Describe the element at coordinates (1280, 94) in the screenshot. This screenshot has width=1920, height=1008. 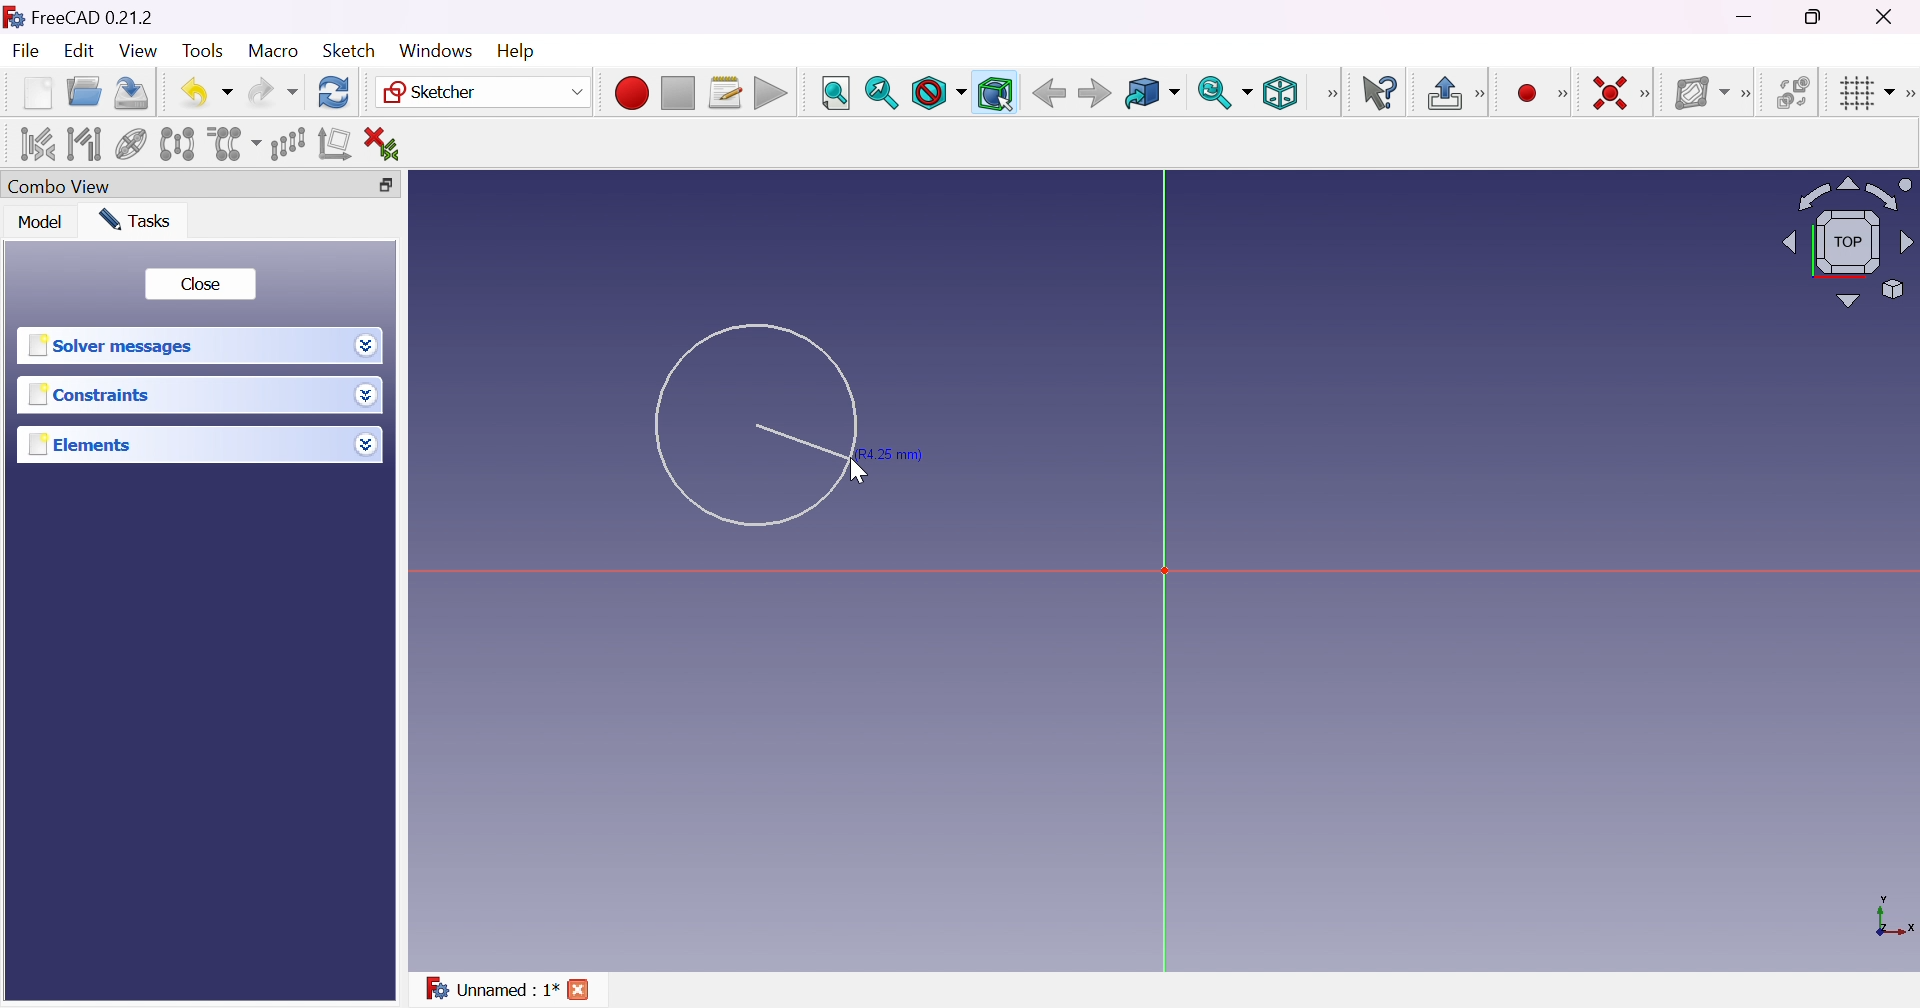
I see `Isometric` at that location.